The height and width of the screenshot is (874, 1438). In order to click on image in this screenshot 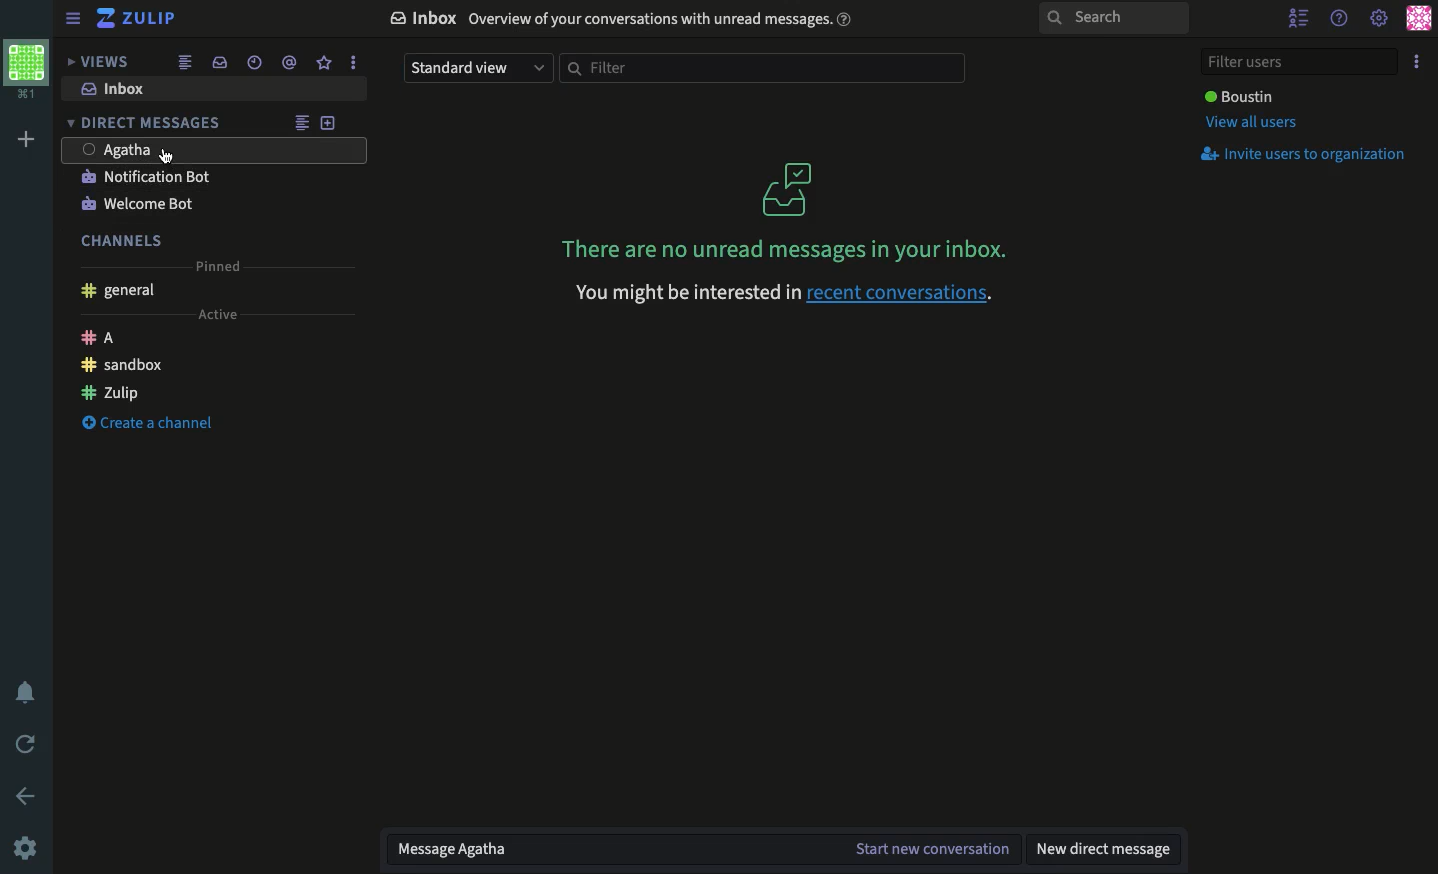, I will do `click(789, 191)`.